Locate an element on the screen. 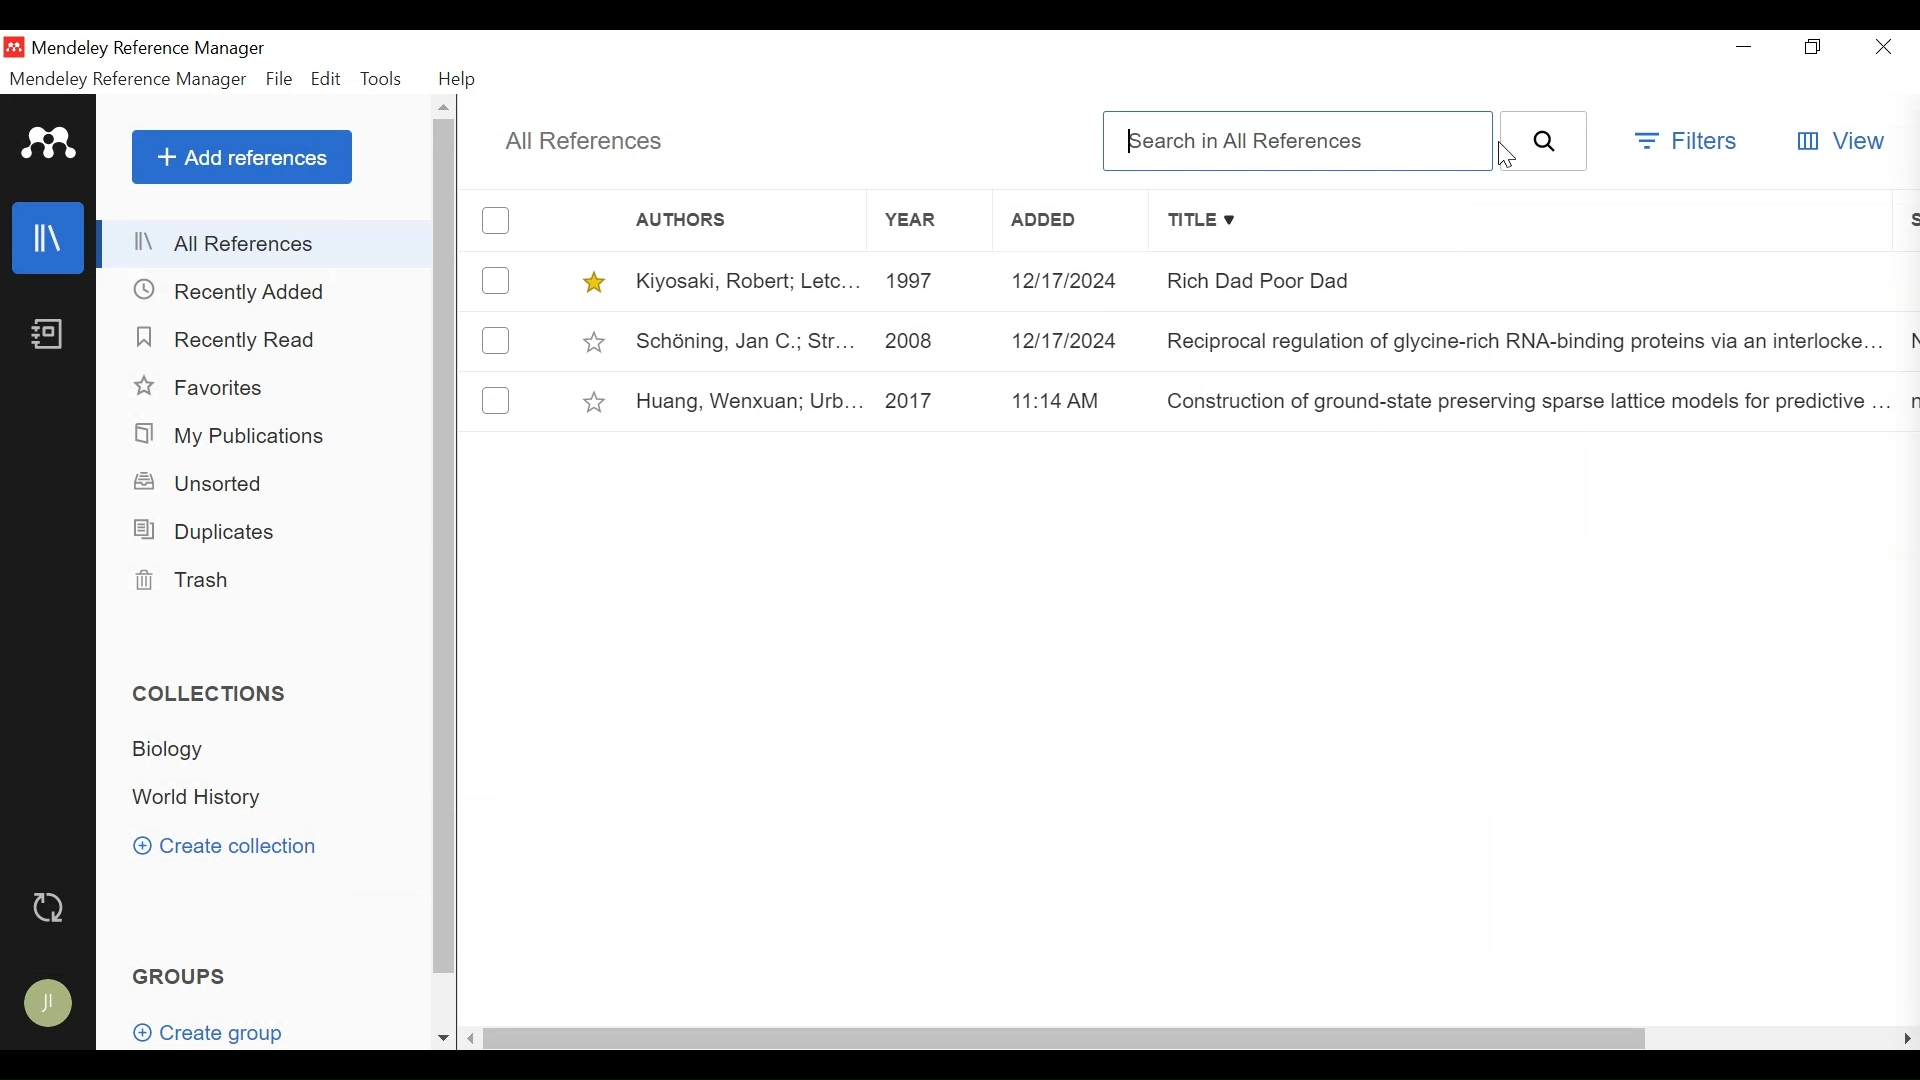  Year is located at coordinates (927, 221).